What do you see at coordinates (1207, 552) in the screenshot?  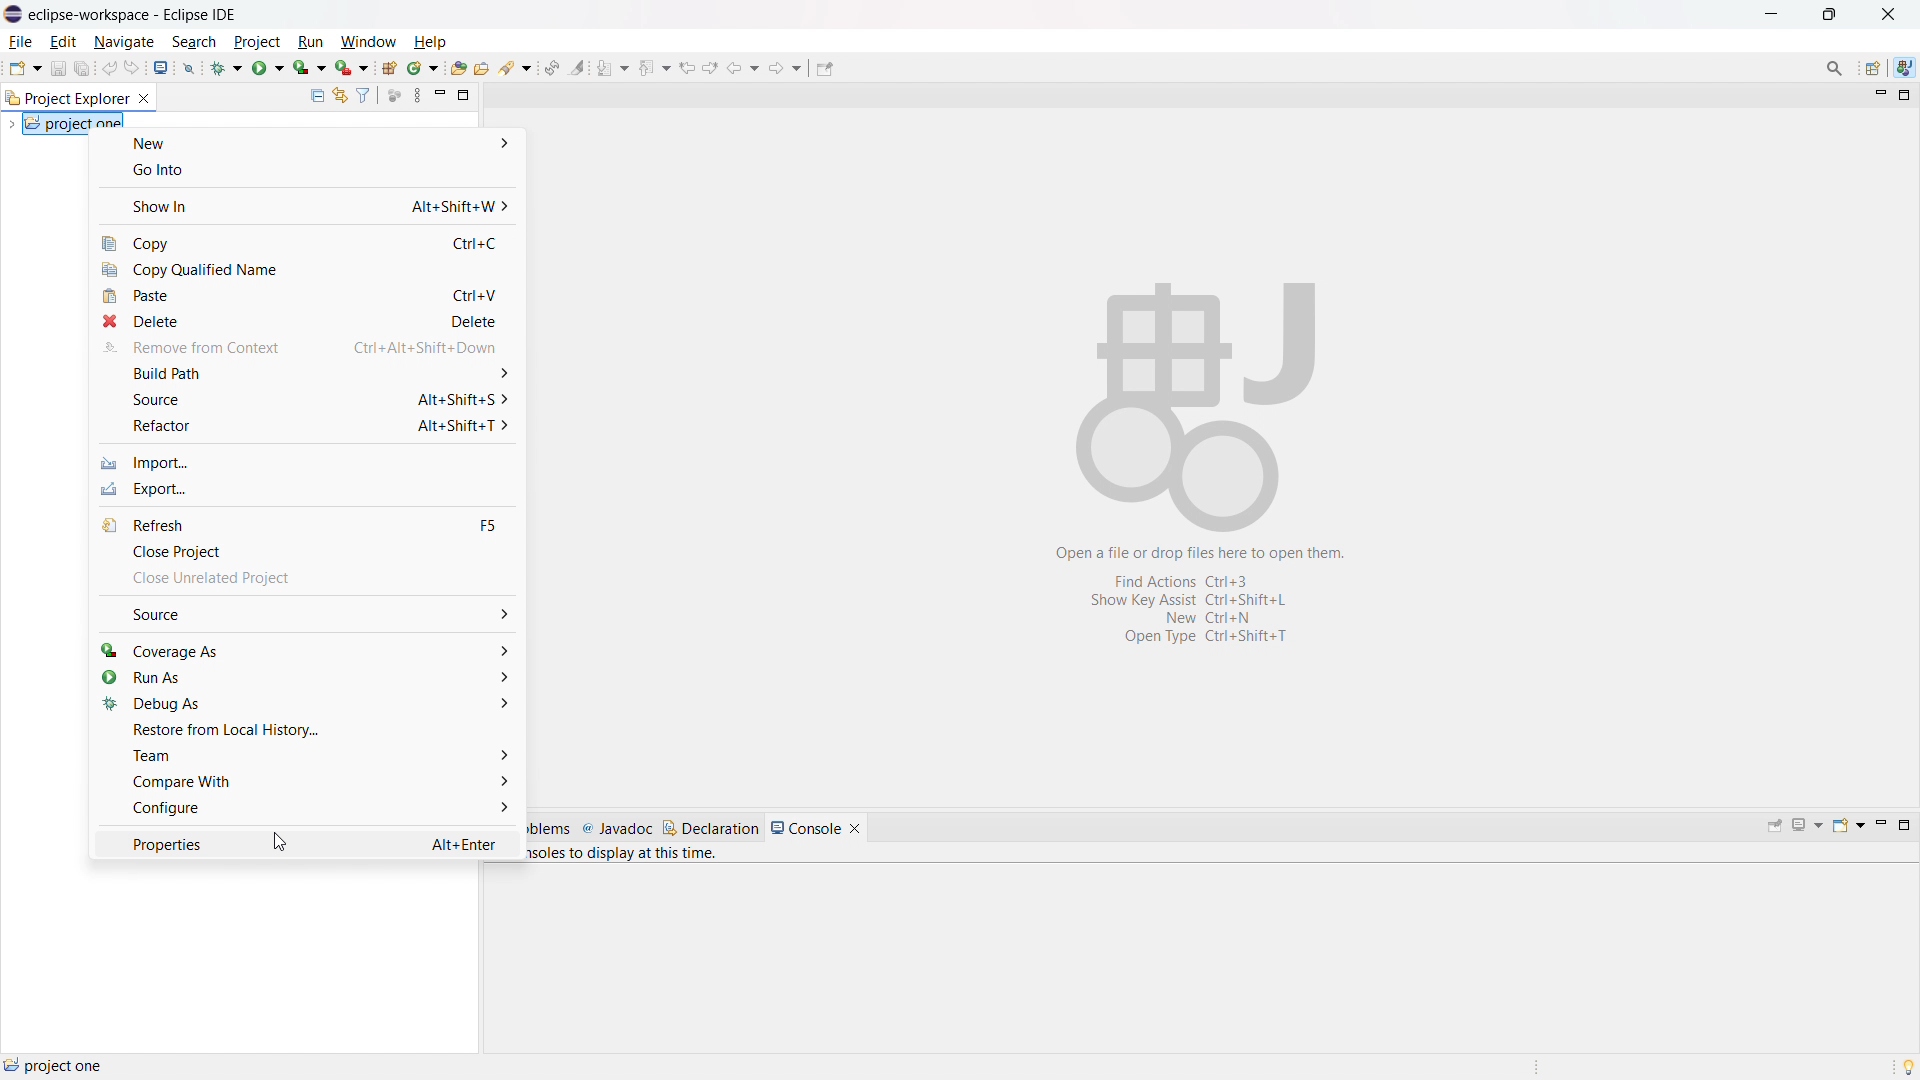 I see `open a file or drop files here to open them. ` at bounding box center [1207, 552].